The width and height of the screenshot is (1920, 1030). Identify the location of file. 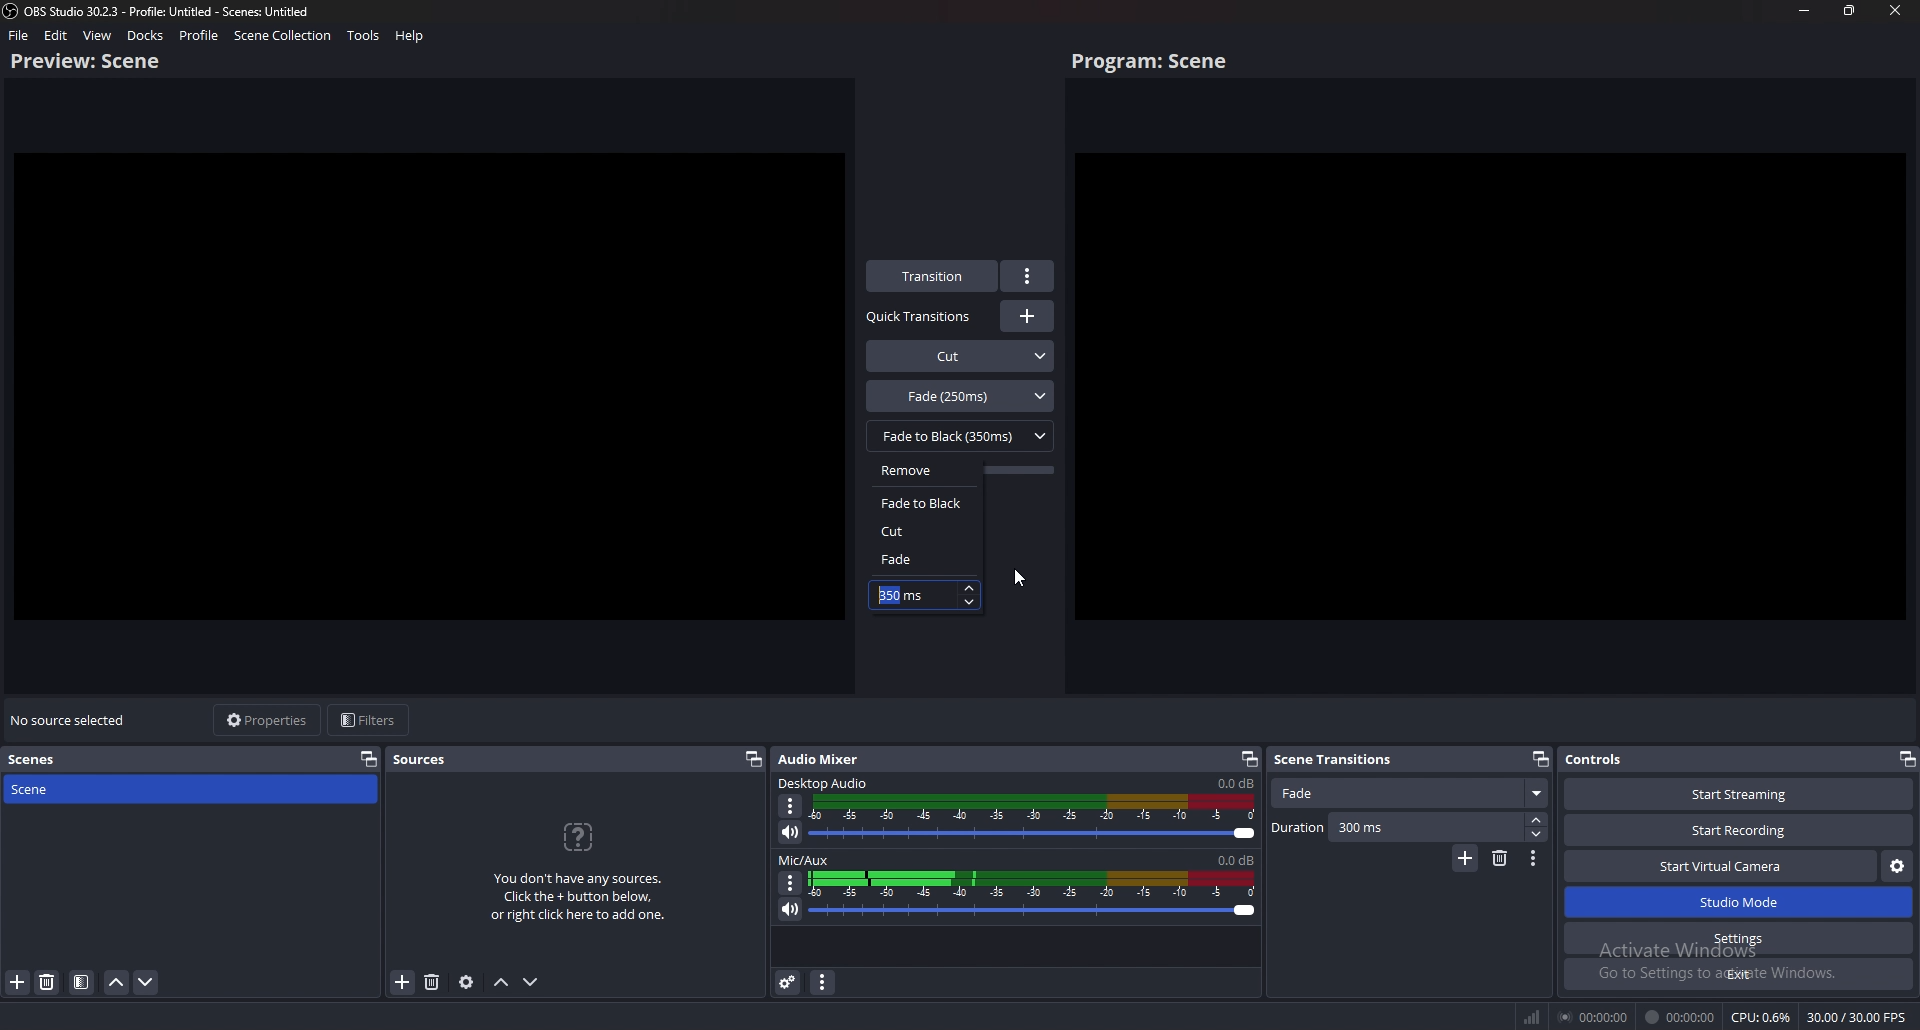
(20, 35).